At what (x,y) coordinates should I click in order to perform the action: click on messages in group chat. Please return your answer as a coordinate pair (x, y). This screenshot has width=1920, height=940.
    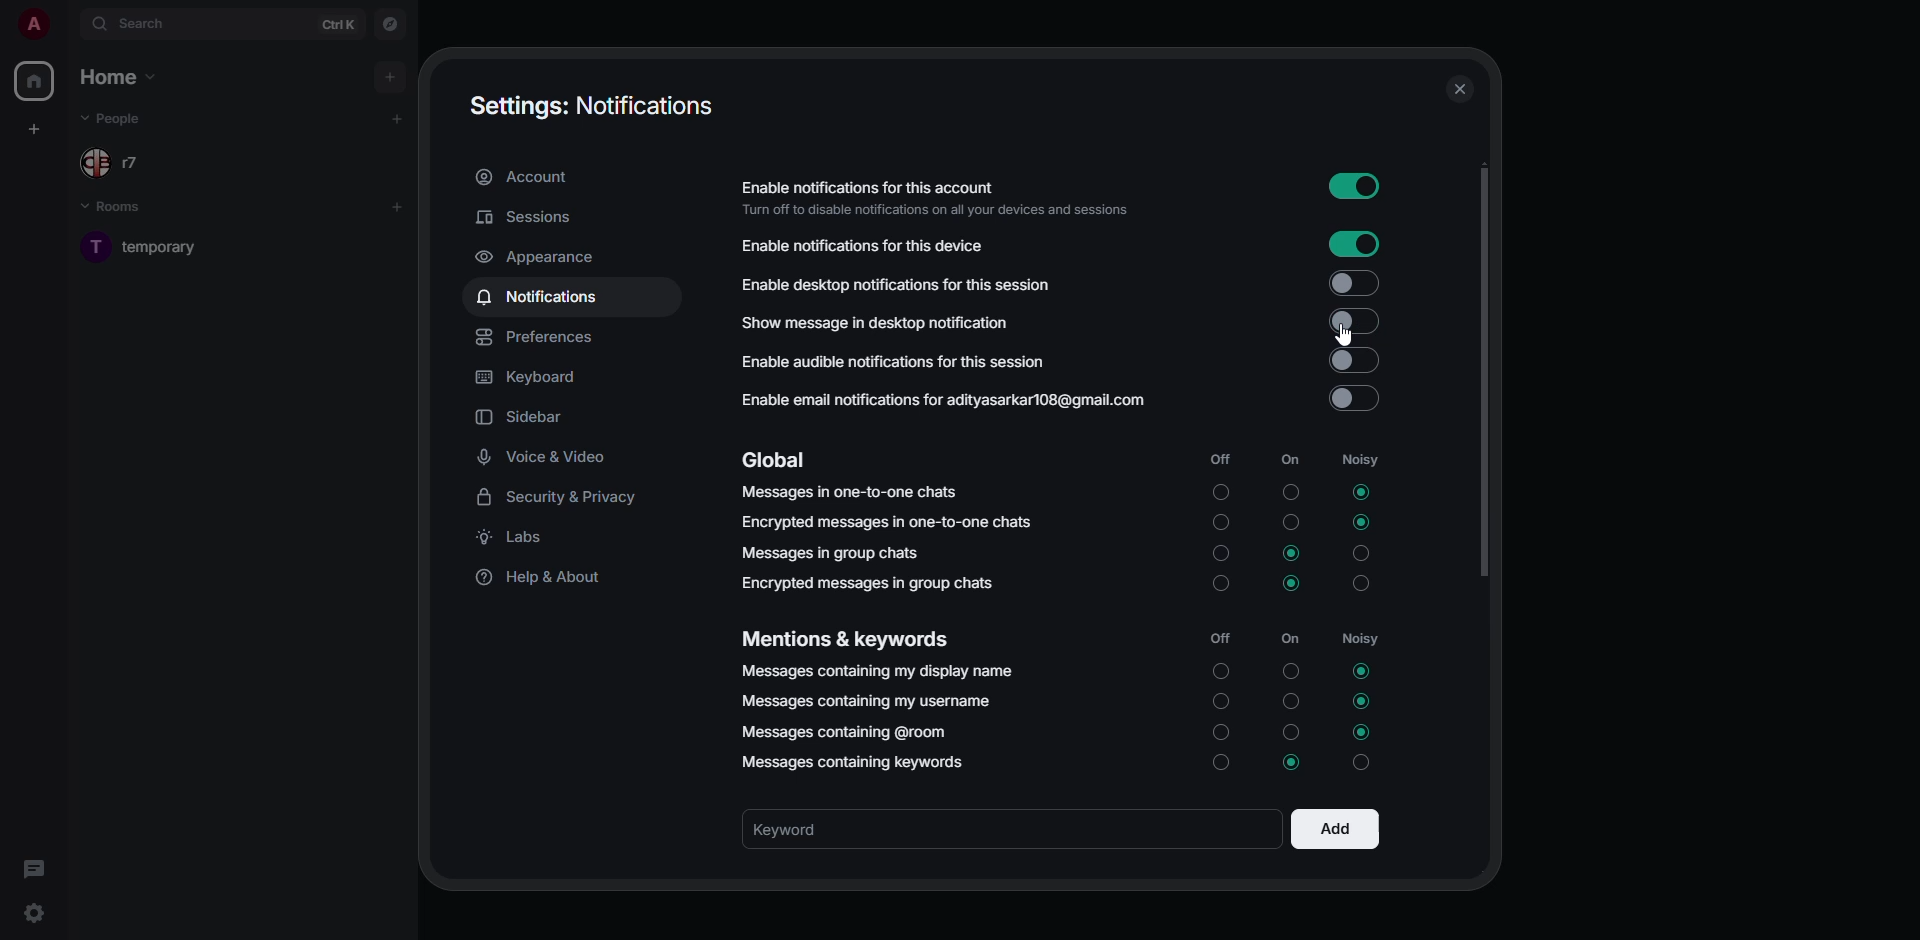
    Looking at the image, I should click on (832, 553).